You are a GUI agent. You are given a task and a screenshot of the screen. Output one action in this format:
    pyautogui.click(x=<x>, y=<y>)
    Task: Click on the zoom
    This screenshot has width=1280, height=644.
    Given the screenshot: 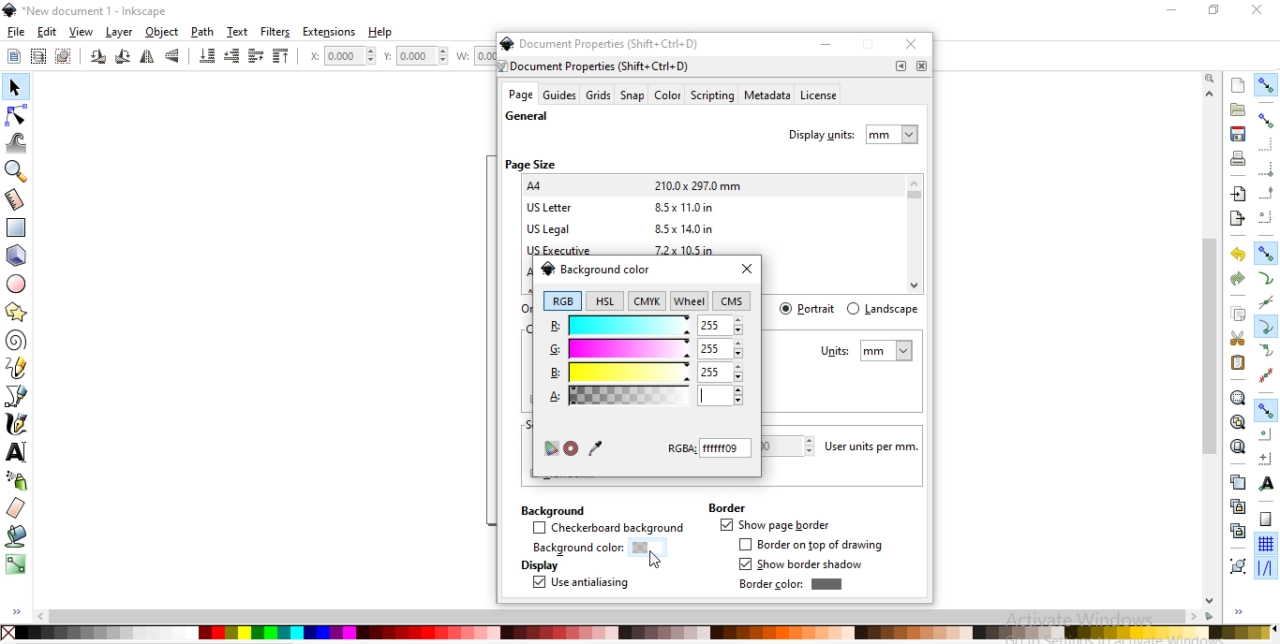 What is the action you would take?
    pyautogui.click(x=1212, y=77)
    